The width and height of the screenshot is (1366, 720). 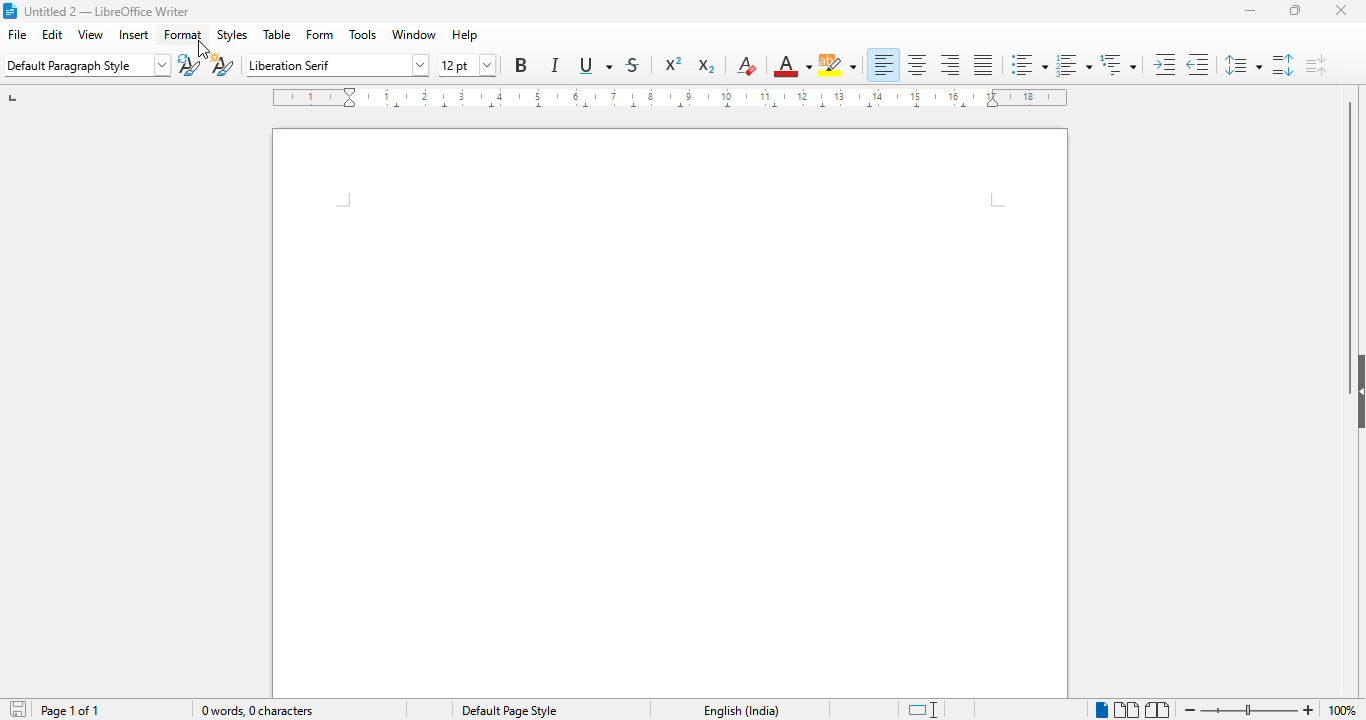 I want to click on align center, so click(x=918, y=64).